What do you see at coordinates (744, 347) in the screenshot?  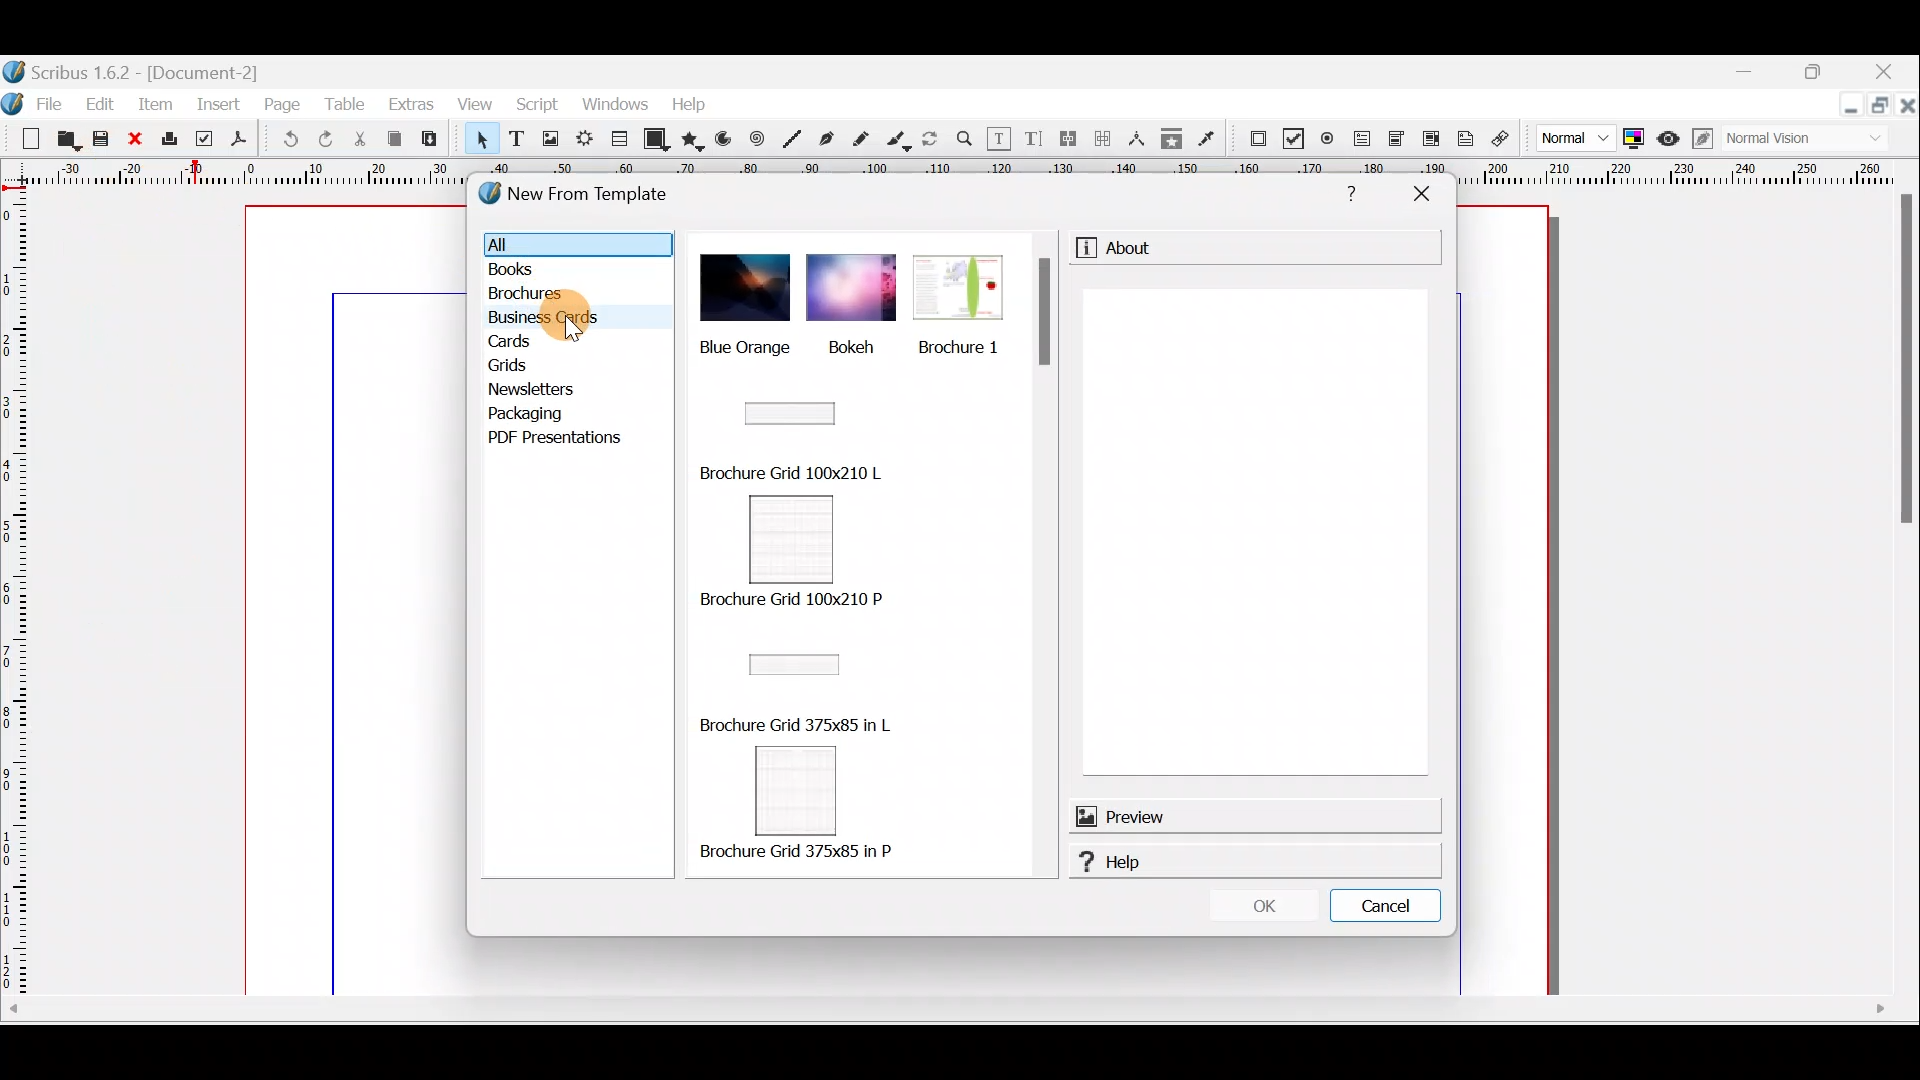 I see `Blue orange` at bounding box center [744, 347].